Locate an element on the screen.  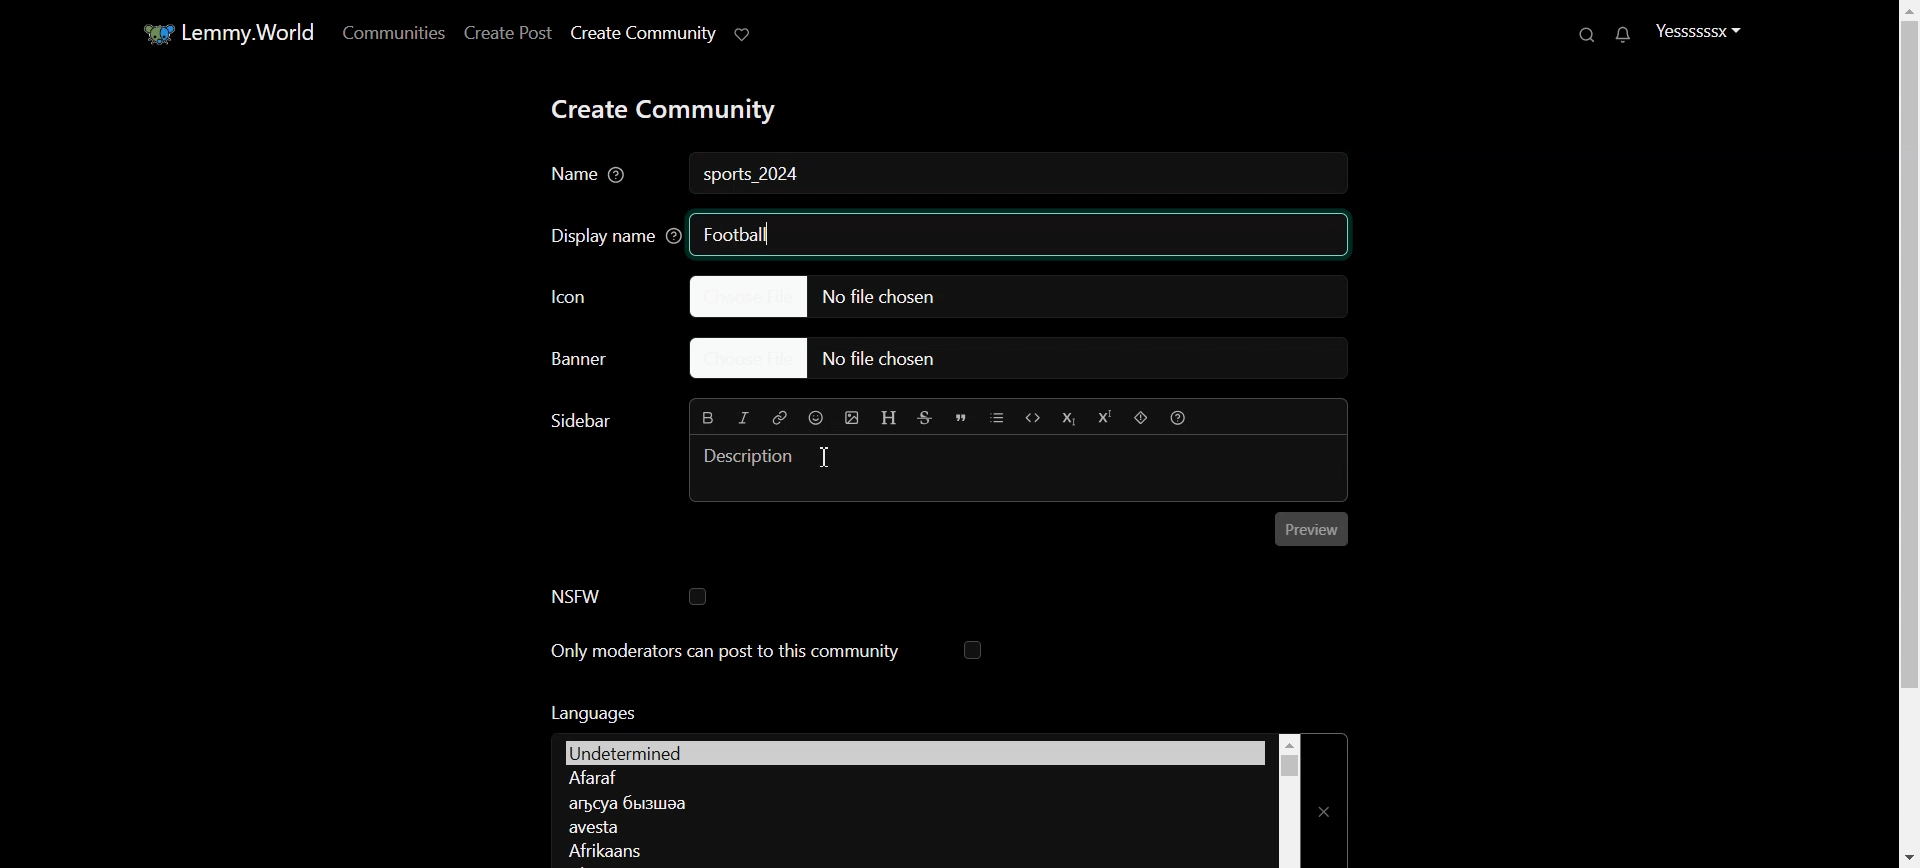
 is located at coordinates (666, 111).